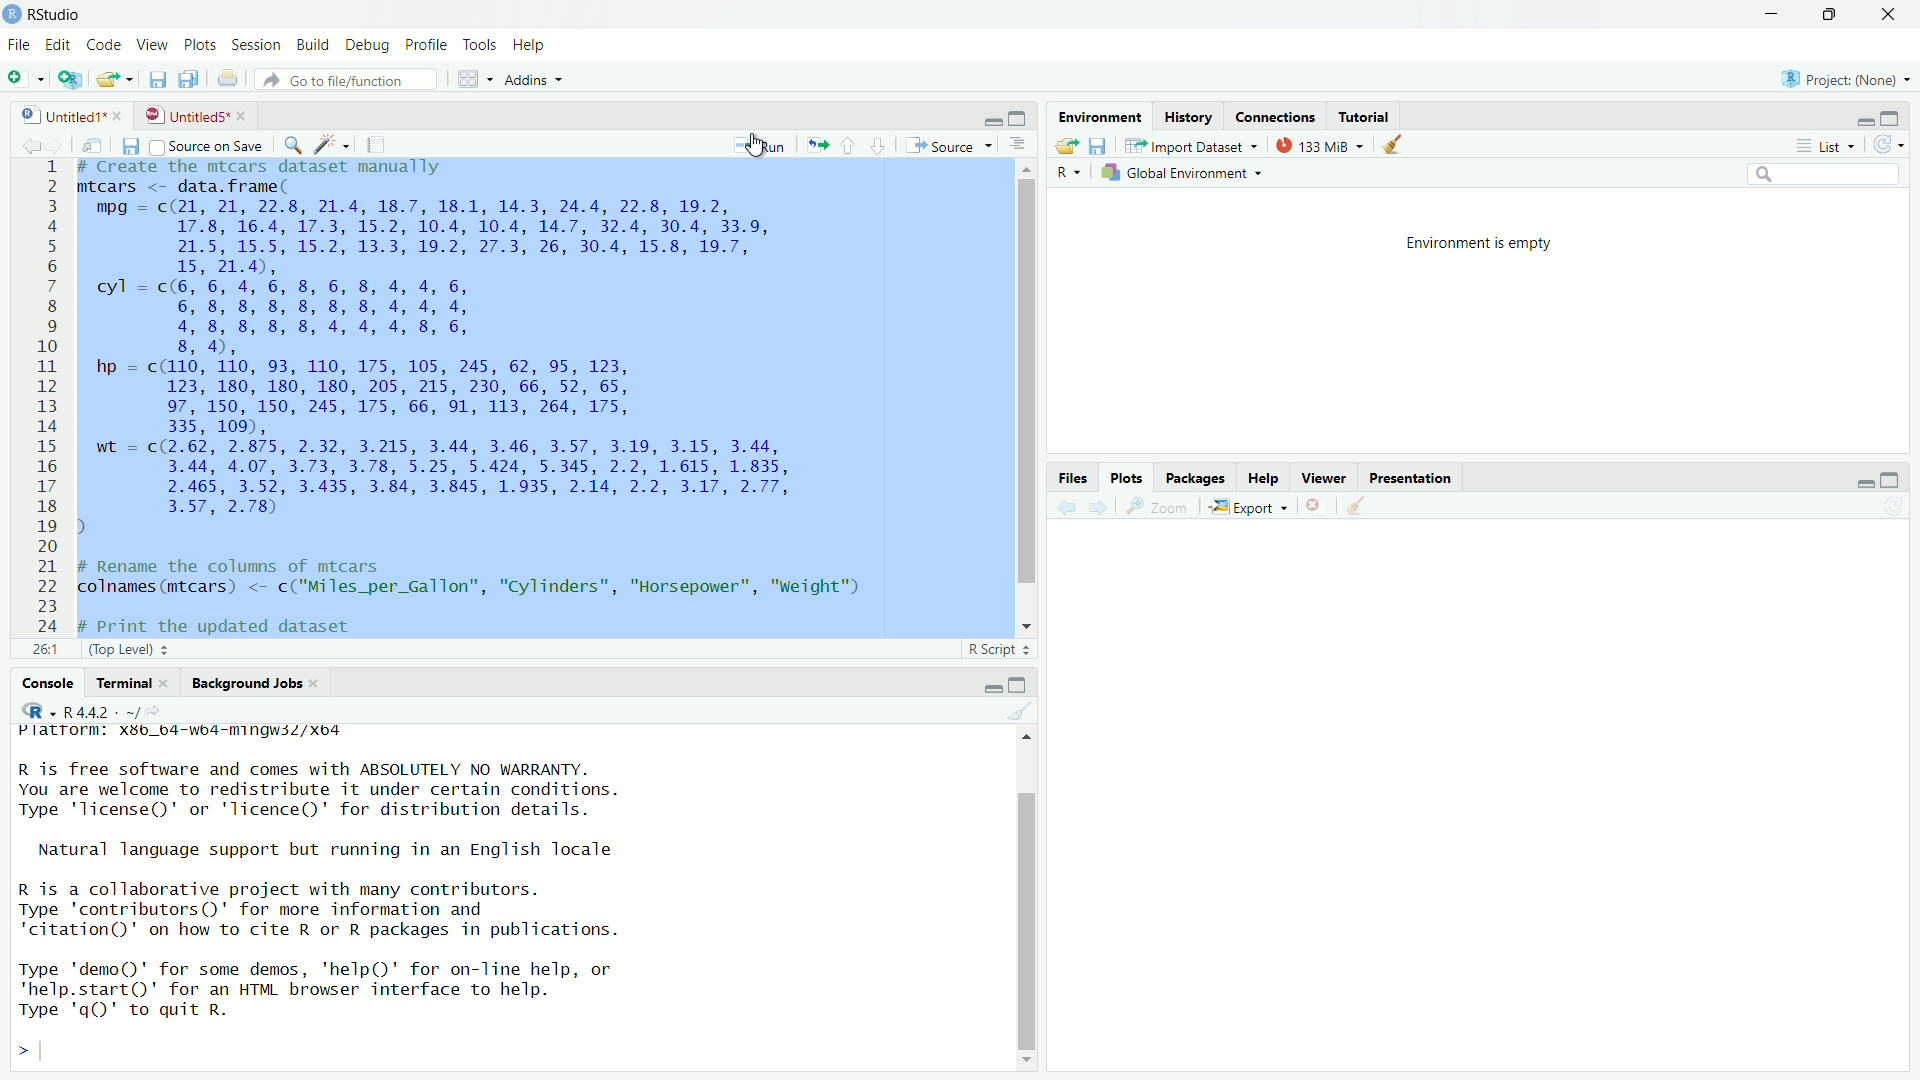  What do you see at coordinates (113, 83) in the screenshot?
I see `export` at bounding box center [113, 83].